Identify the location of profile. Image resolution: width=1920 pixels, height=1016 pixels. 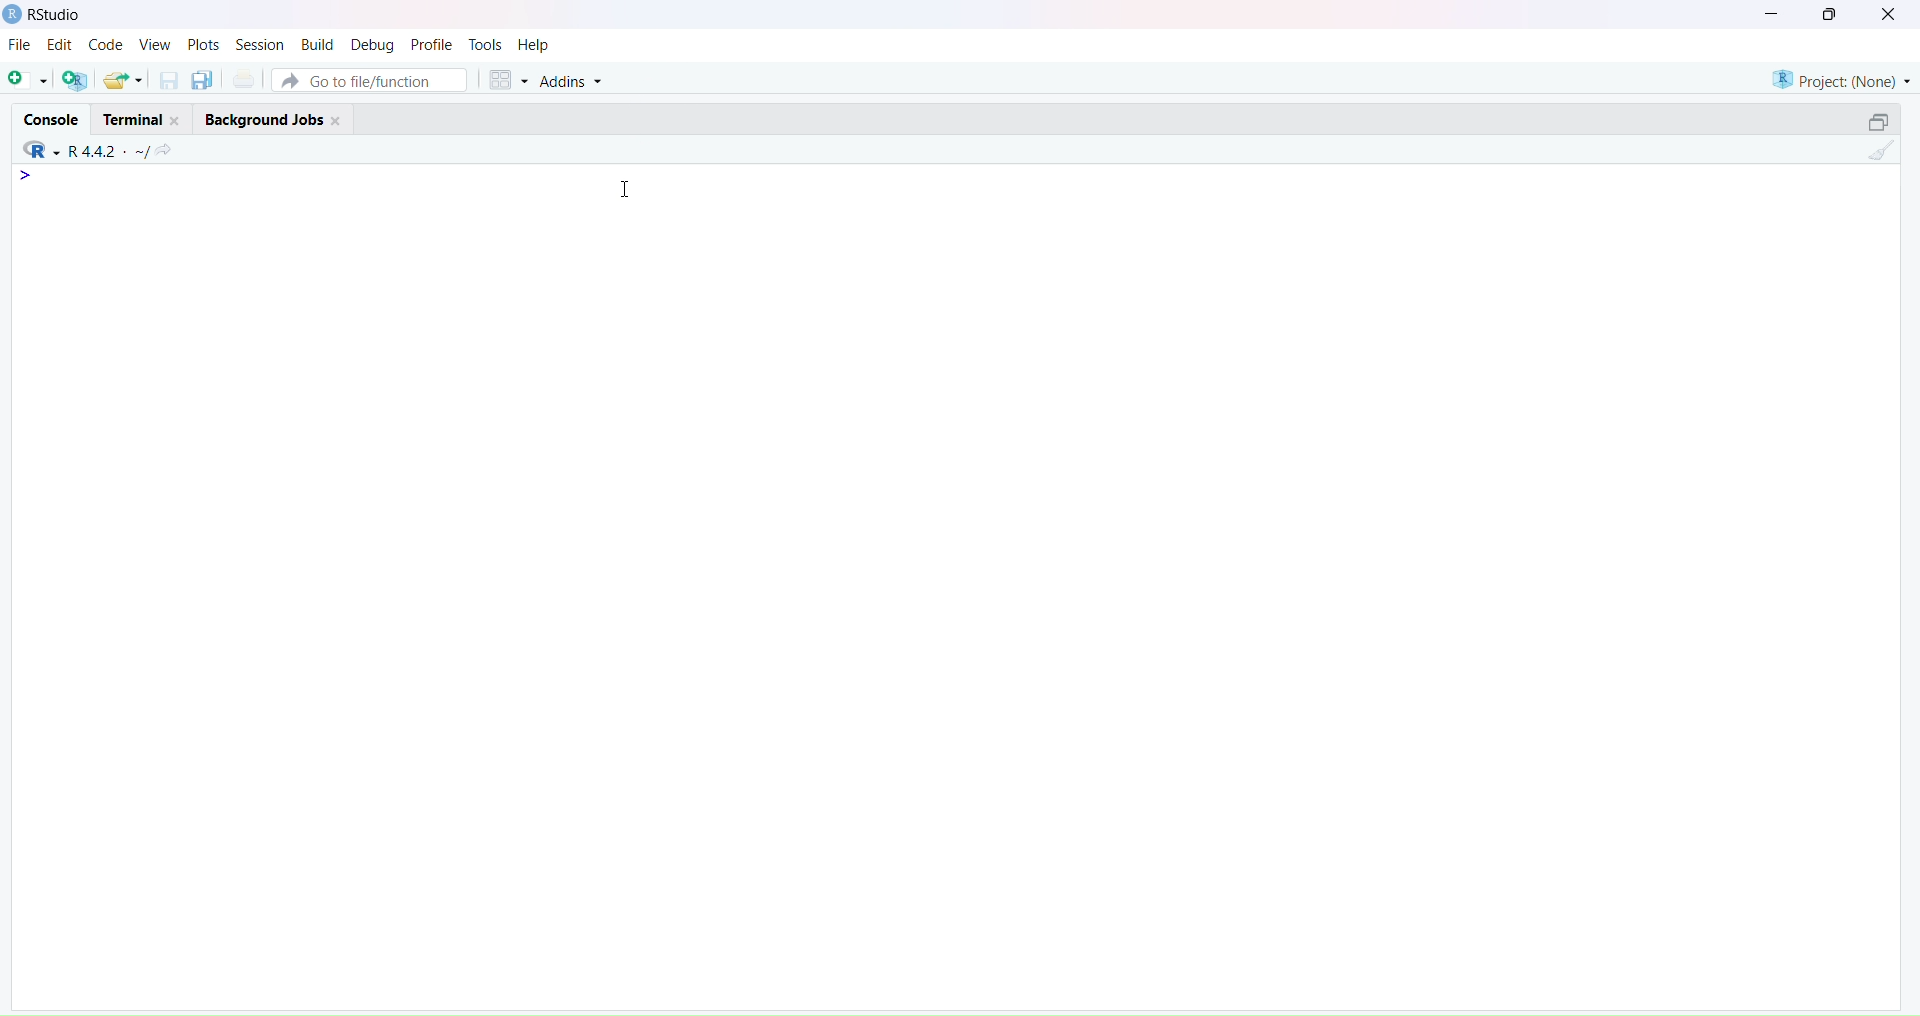
(431, 46).